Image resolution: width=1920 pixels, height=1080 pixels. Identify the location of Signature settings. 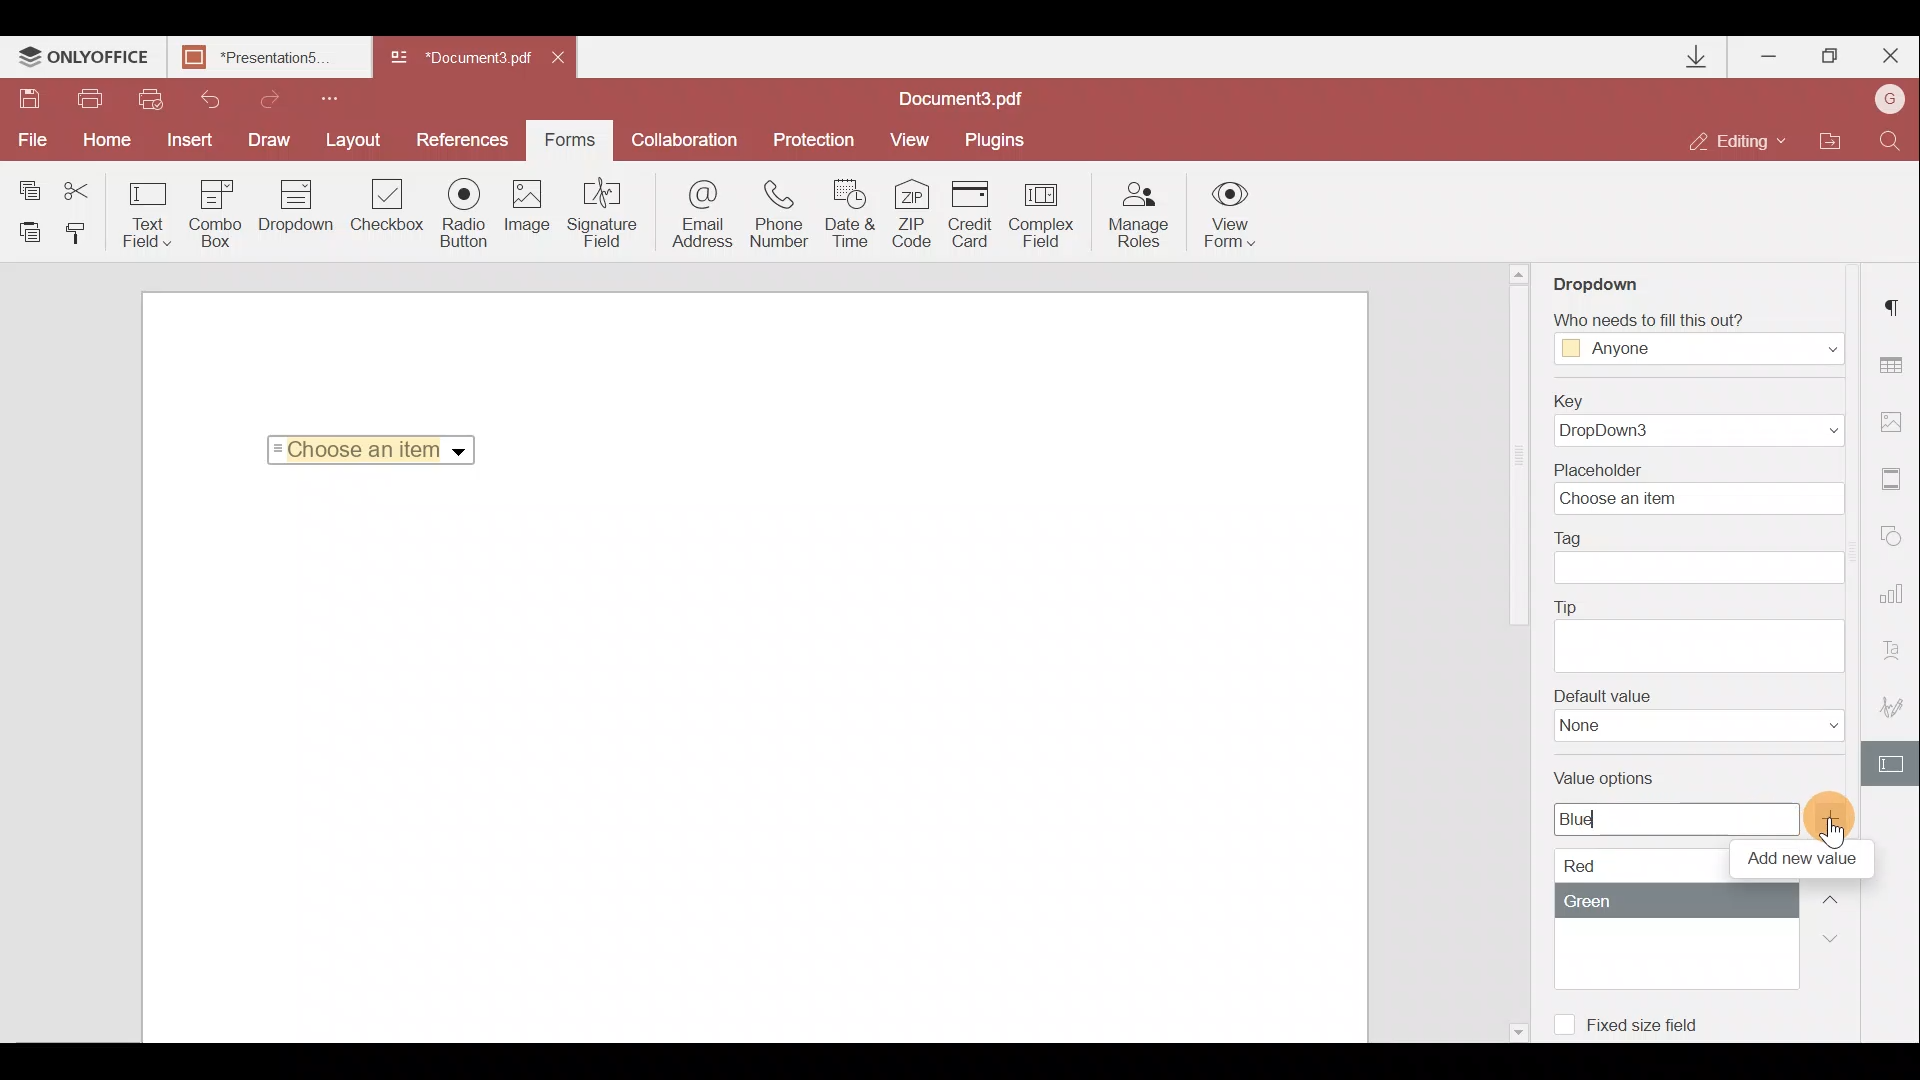
(1890, 700).